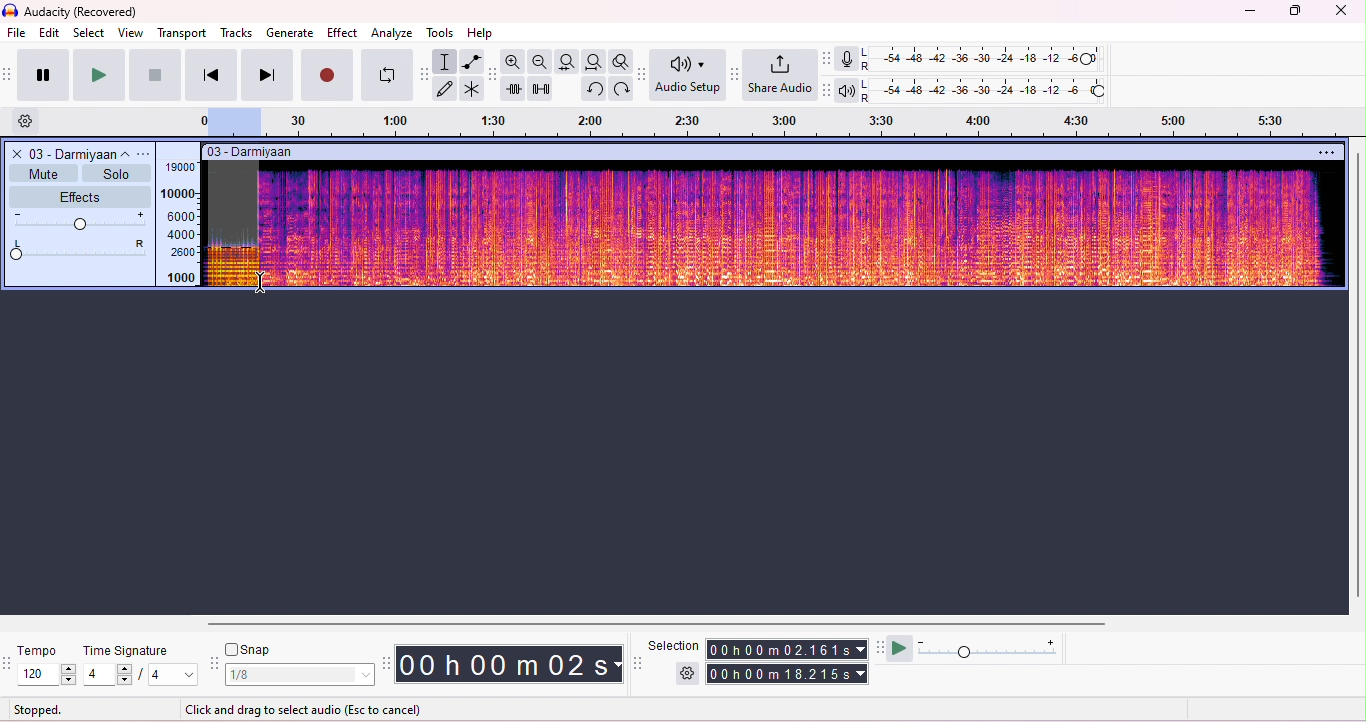 This screenshot has width=1366, height=722. I want to click on tempo tools, so click(9, 665).